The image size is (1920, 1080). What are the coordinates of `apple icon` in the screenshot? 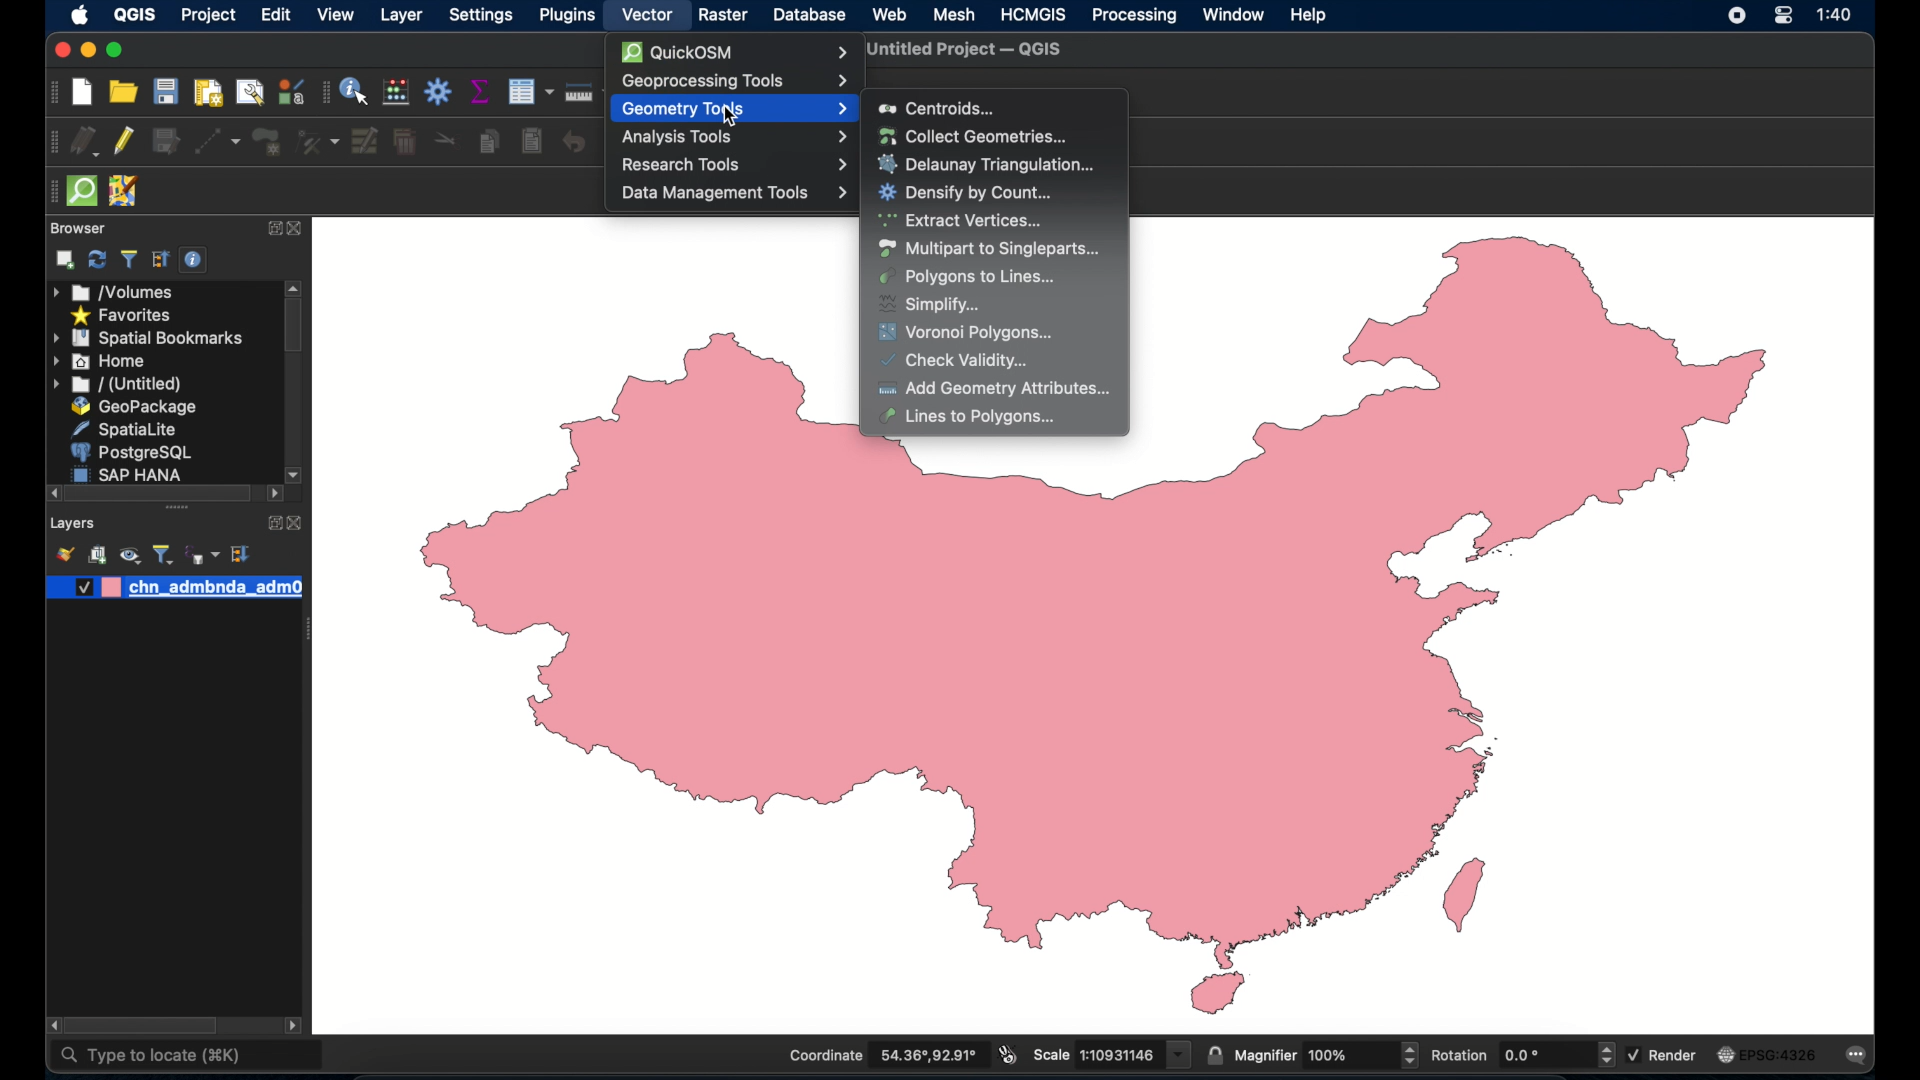 It's located at (80, 16).